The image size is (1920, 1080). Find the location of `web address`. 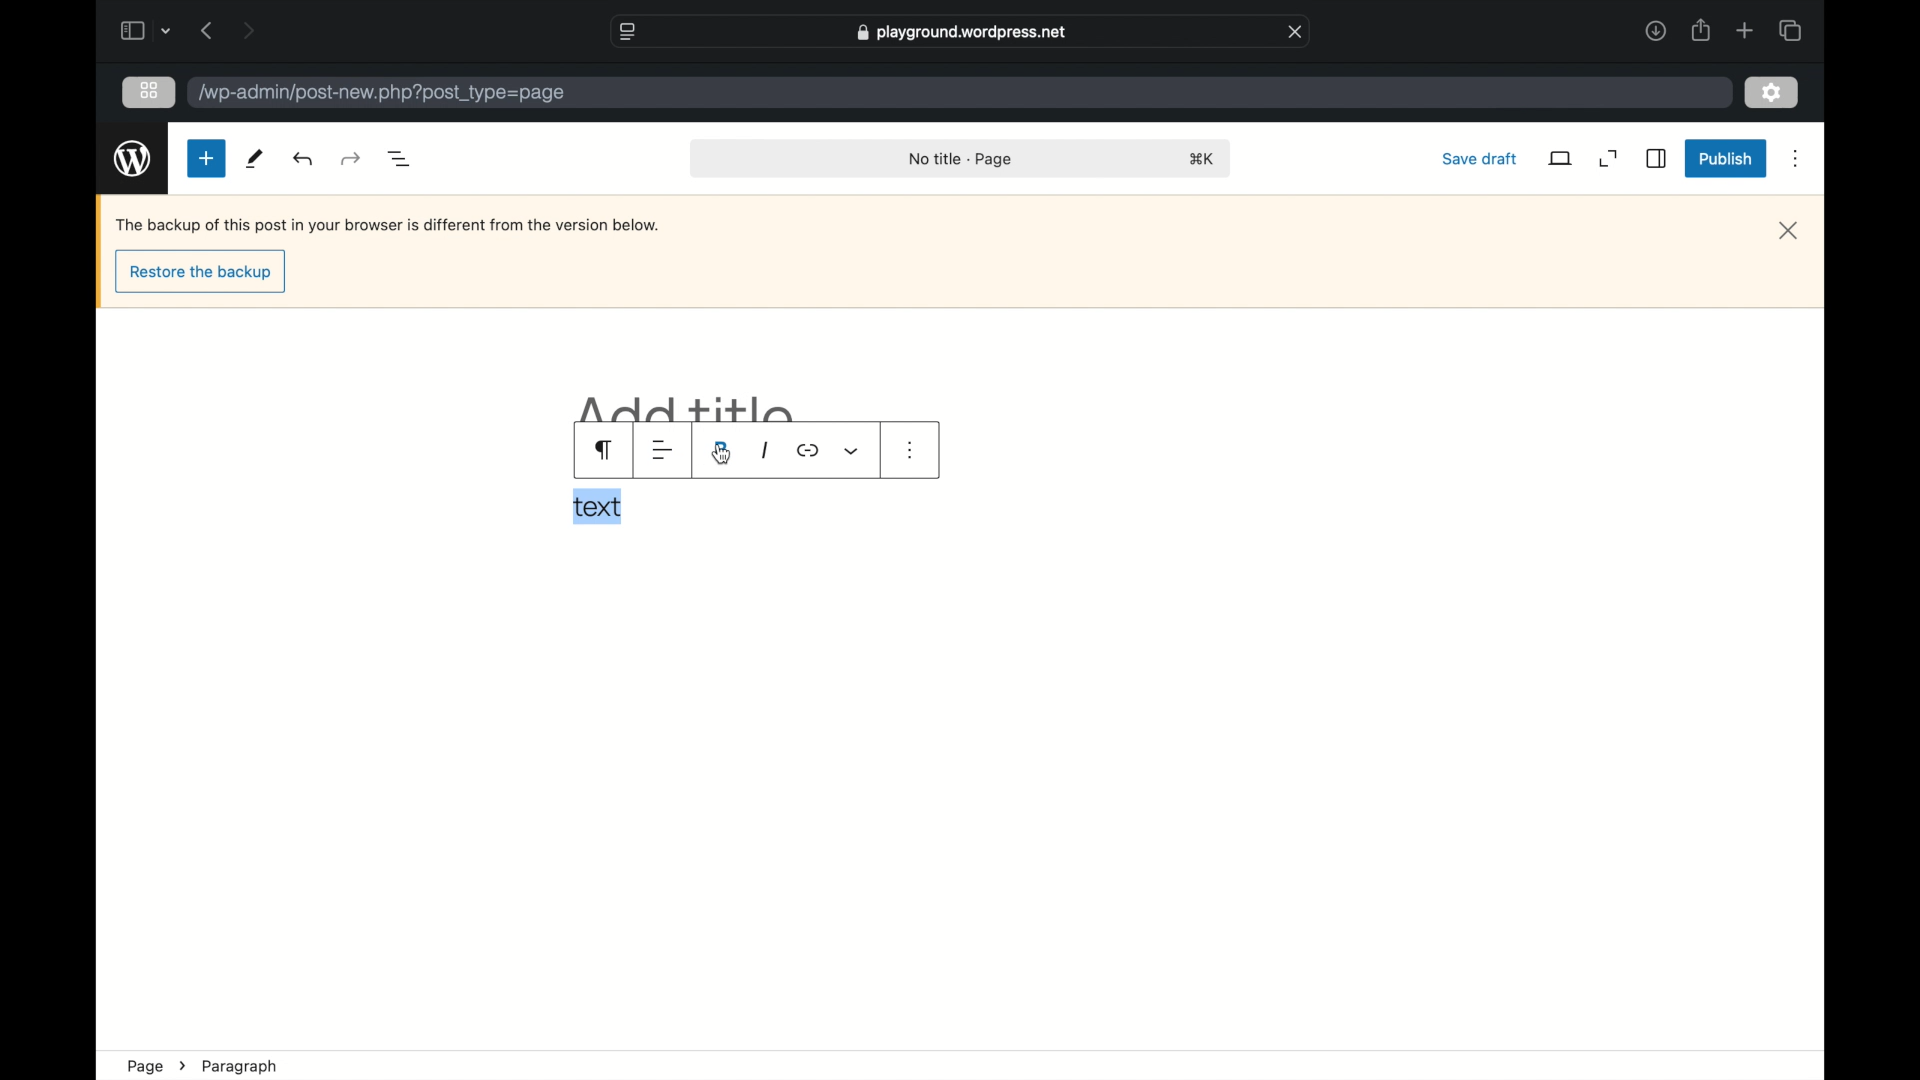

web address is located at coordinates (961, 33).